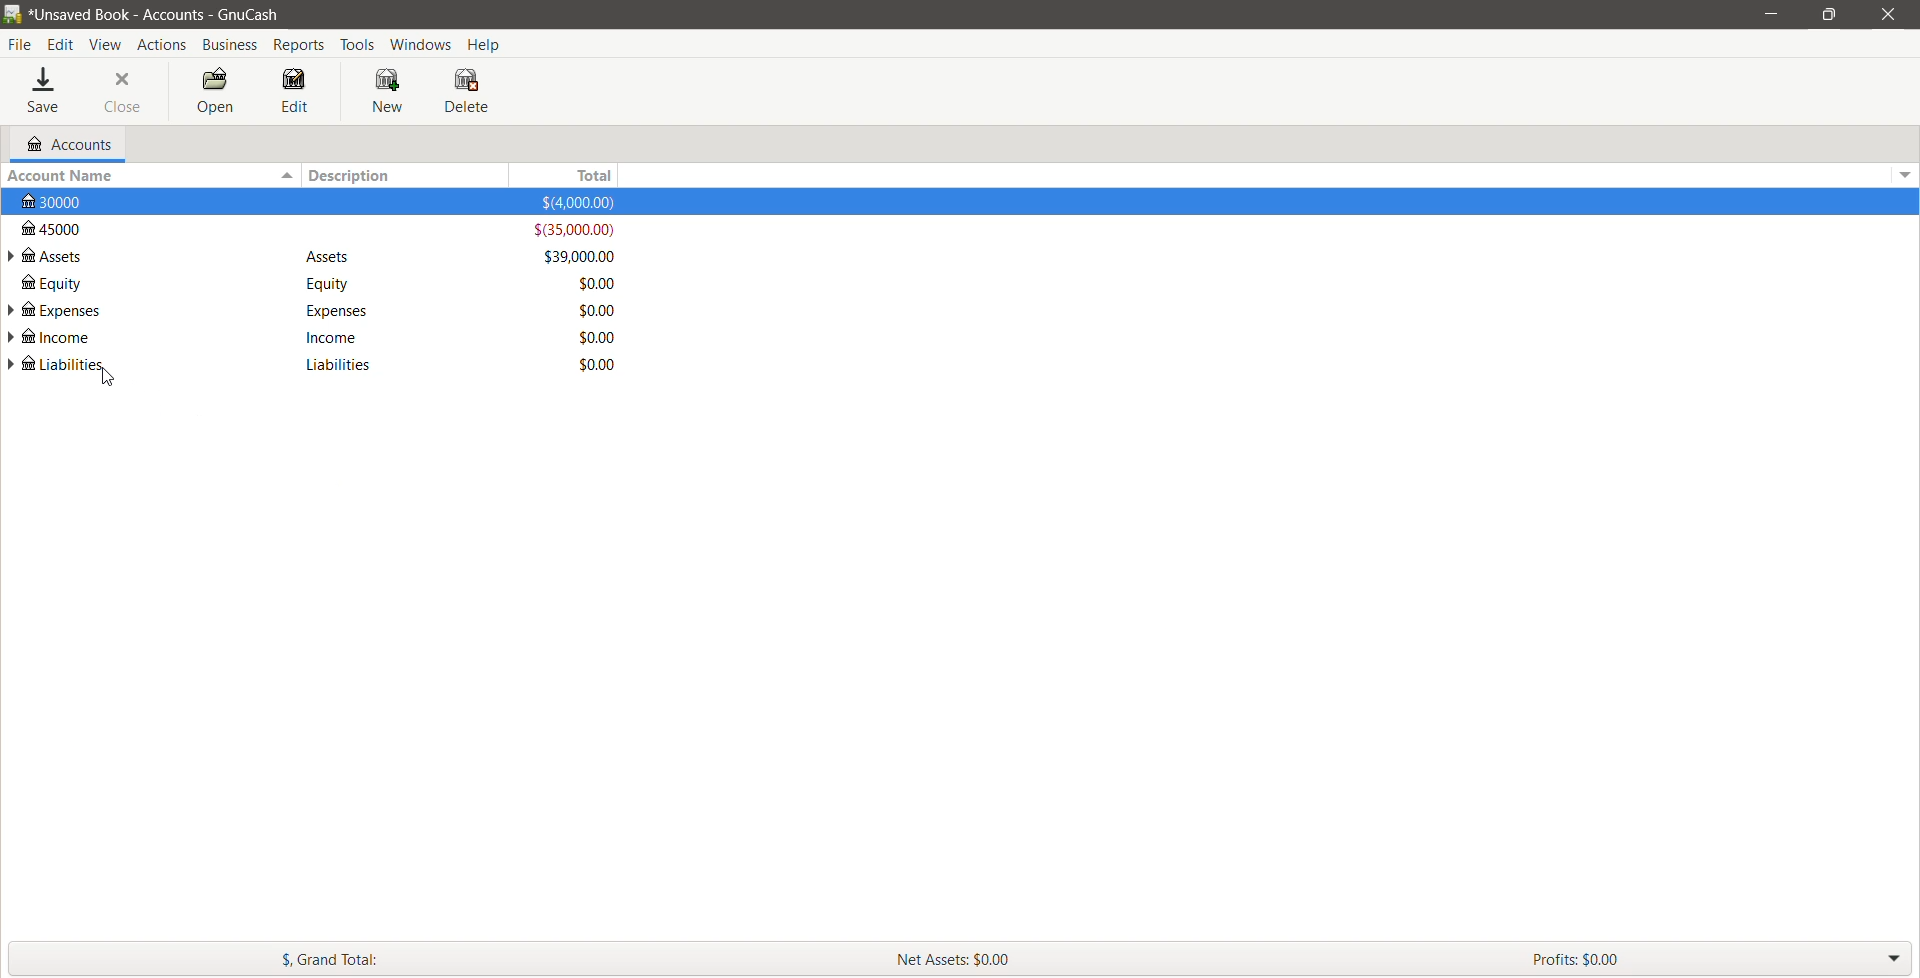  What do you see at coordinates (422, 43) in the screenshot?
I see `Windows` at bounding box center [422, 43].